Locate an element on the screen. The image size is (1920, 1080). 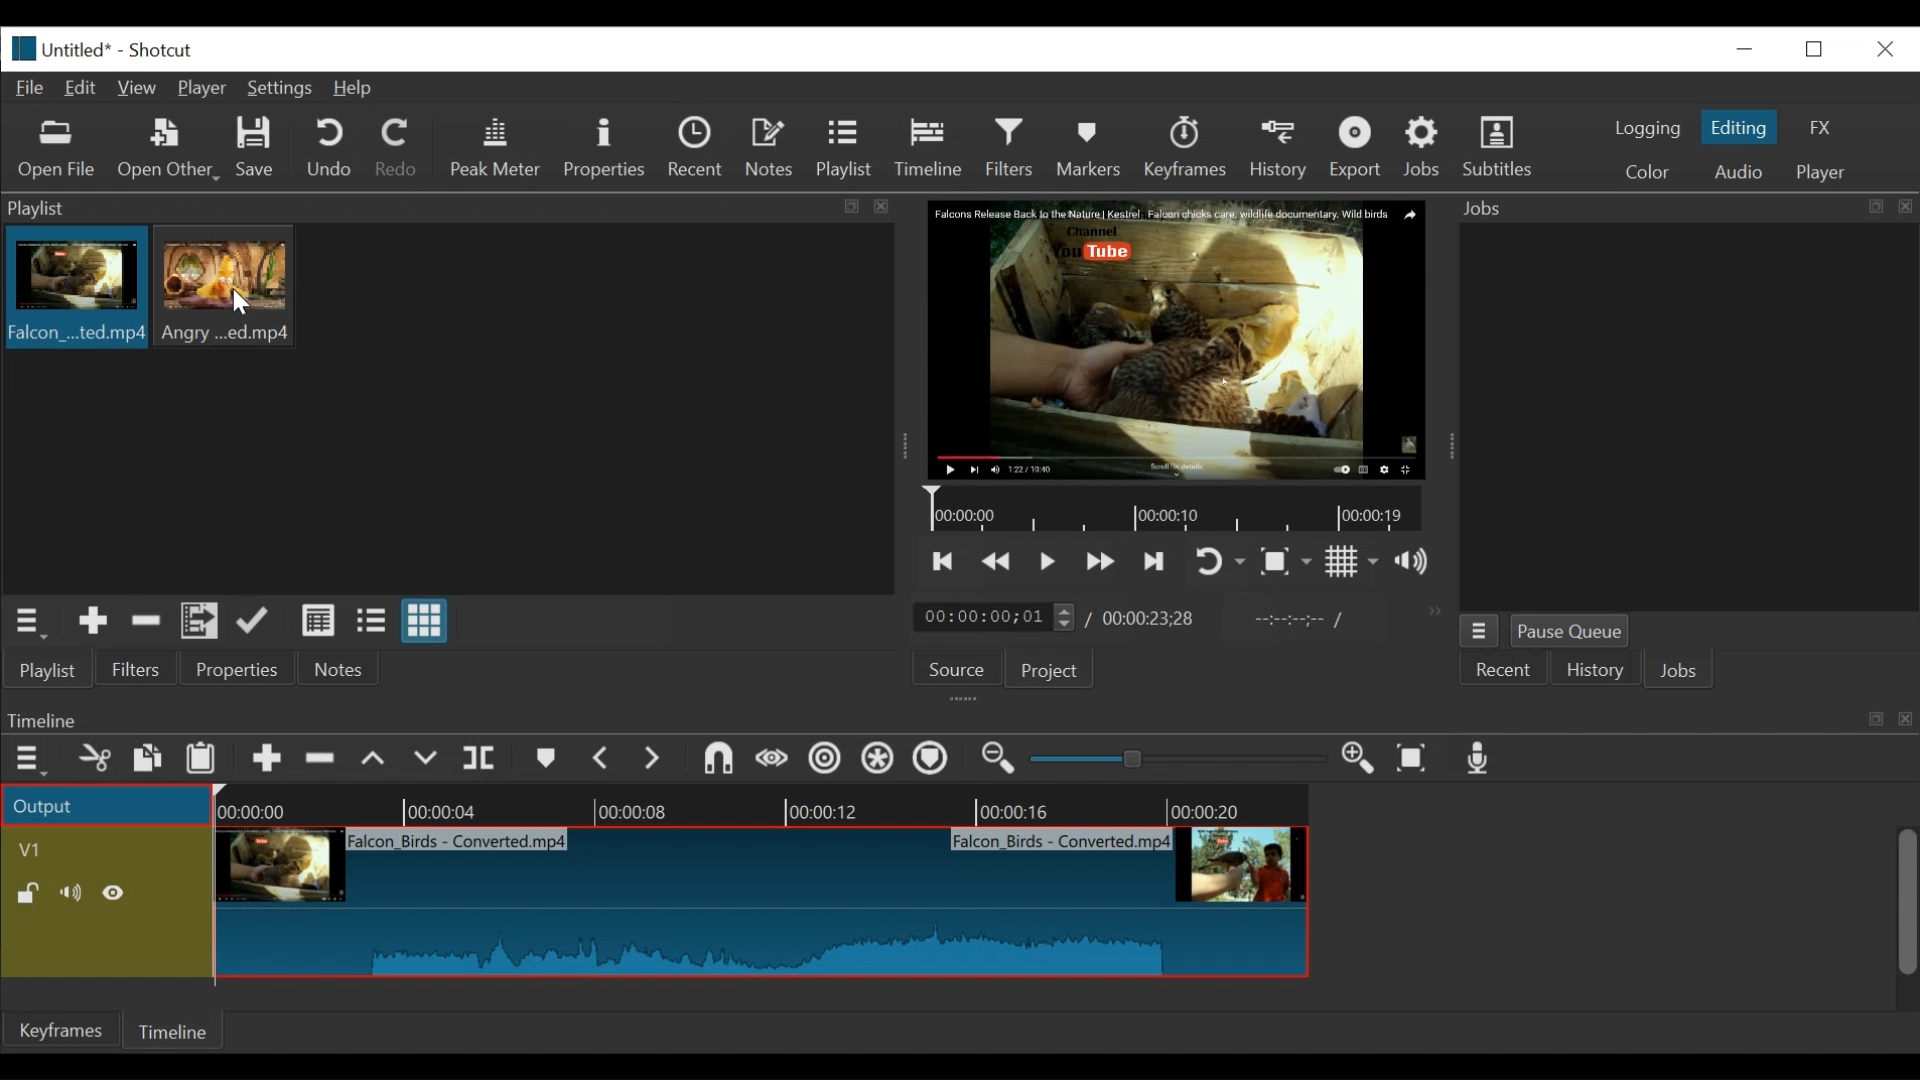
Settings is located at coordinates (284, 91).